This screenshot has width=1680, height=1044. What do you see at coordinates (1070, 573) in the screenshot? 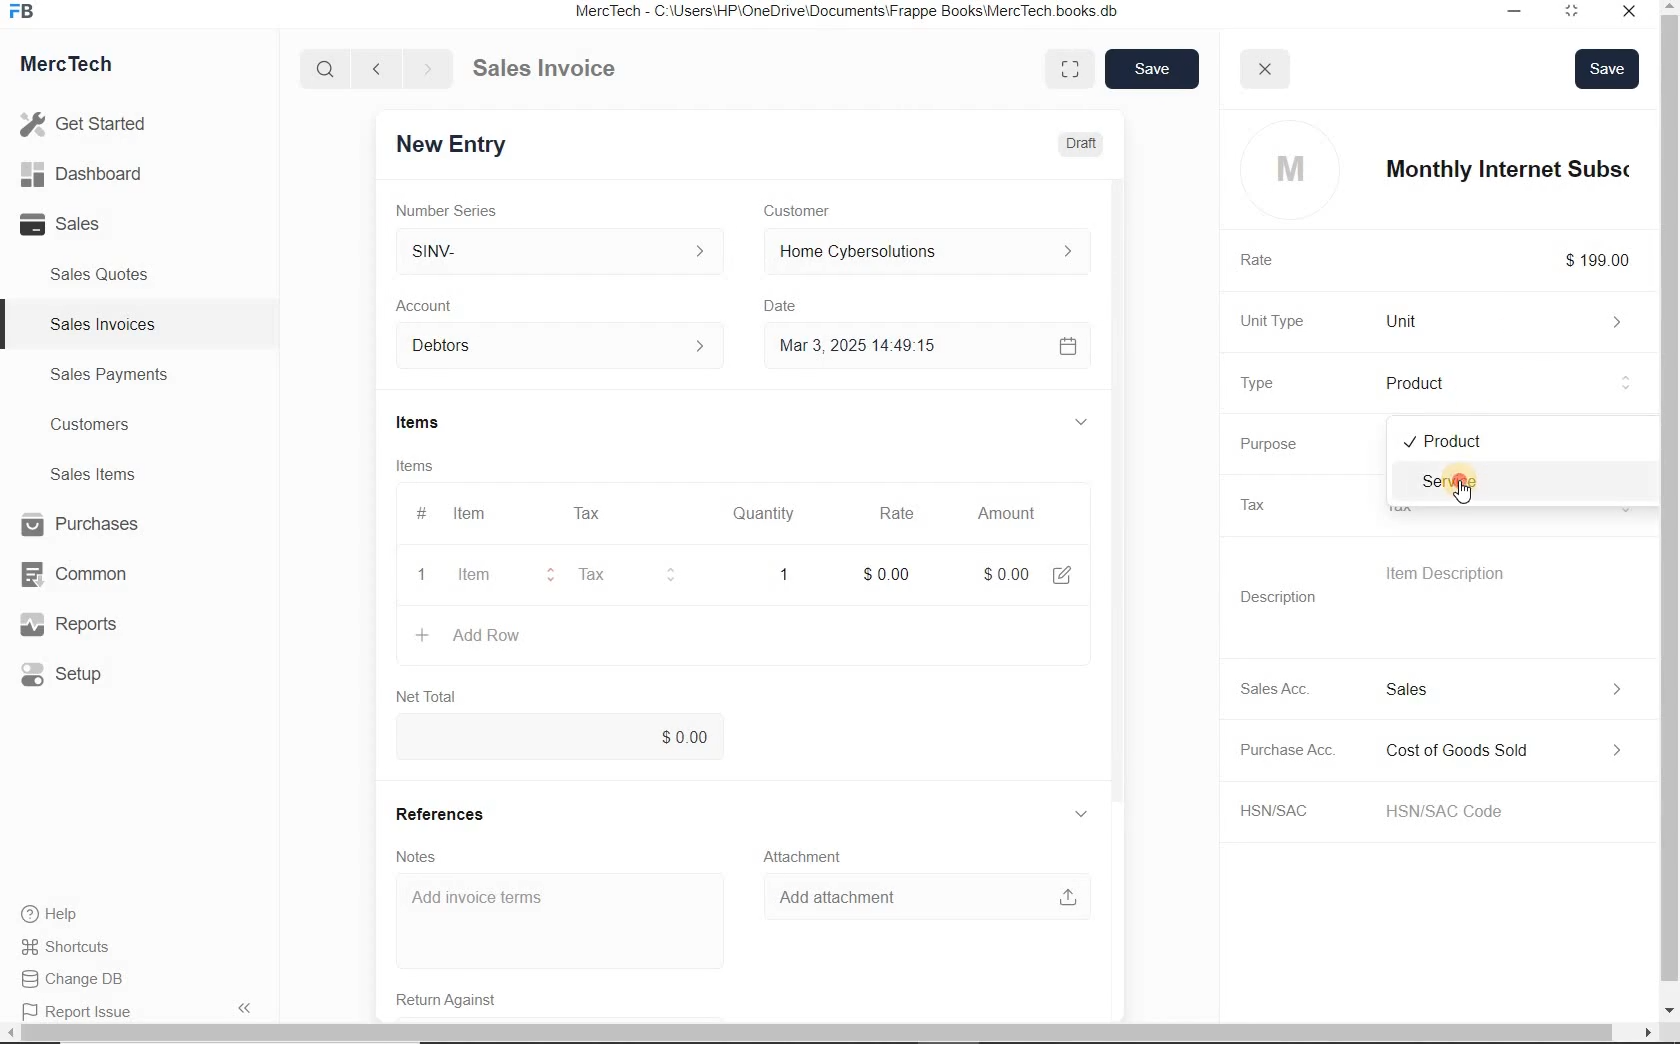
I see `edit` at bounding box center [1070, 573].